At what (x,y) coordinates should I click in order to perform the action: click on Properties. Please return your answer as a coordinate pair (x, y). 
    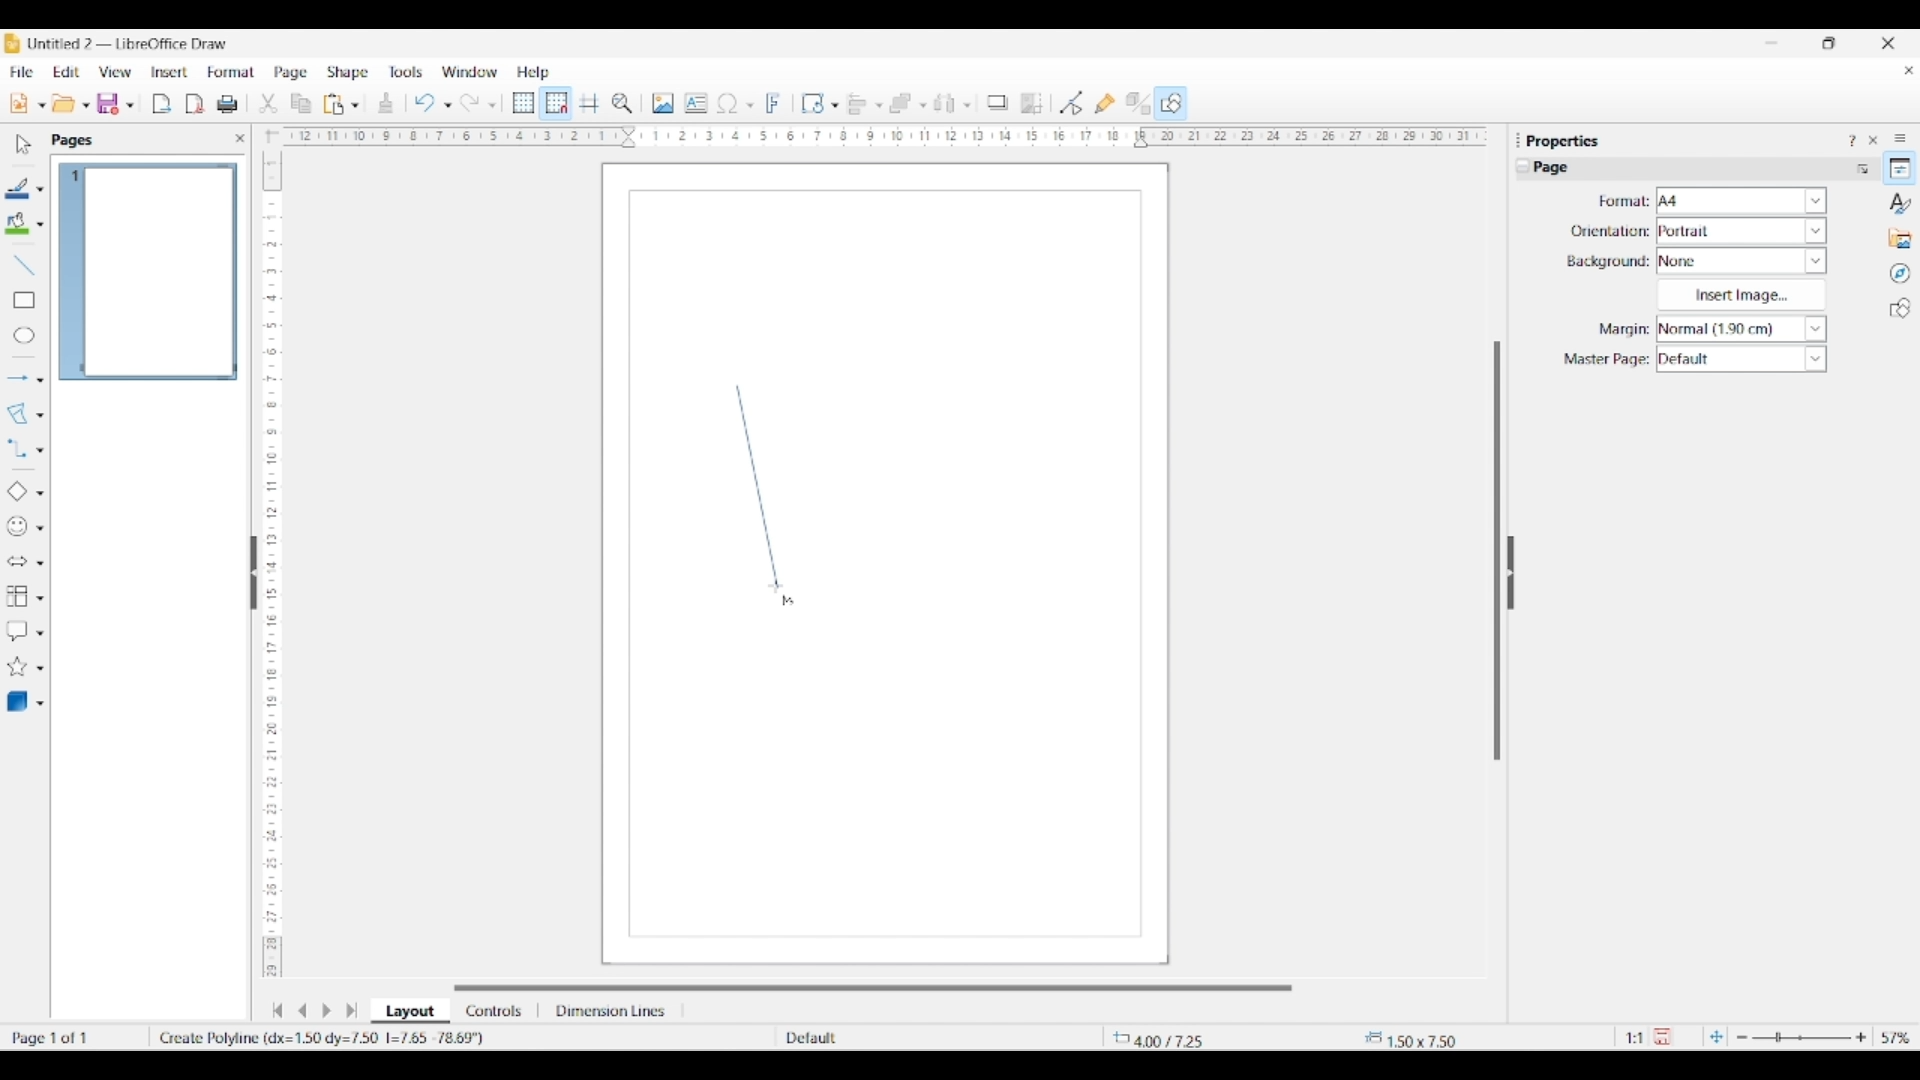
    Looking at the image, I should click on (1900, 168).